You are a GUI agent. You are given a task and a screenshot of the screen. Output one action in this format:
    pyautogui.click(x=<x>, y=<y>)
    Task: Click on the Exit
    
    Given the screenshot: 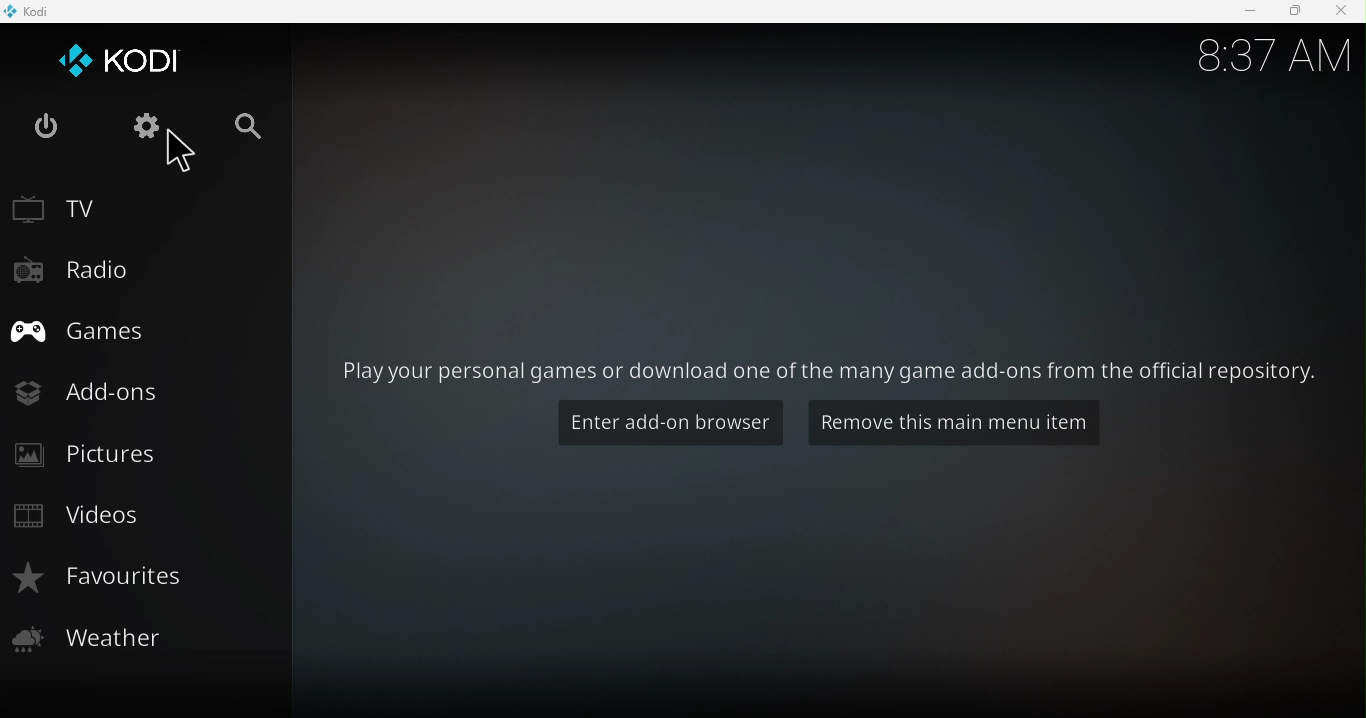 What is the action you would take?
    pyautogui.click(x=52, y=132)
    